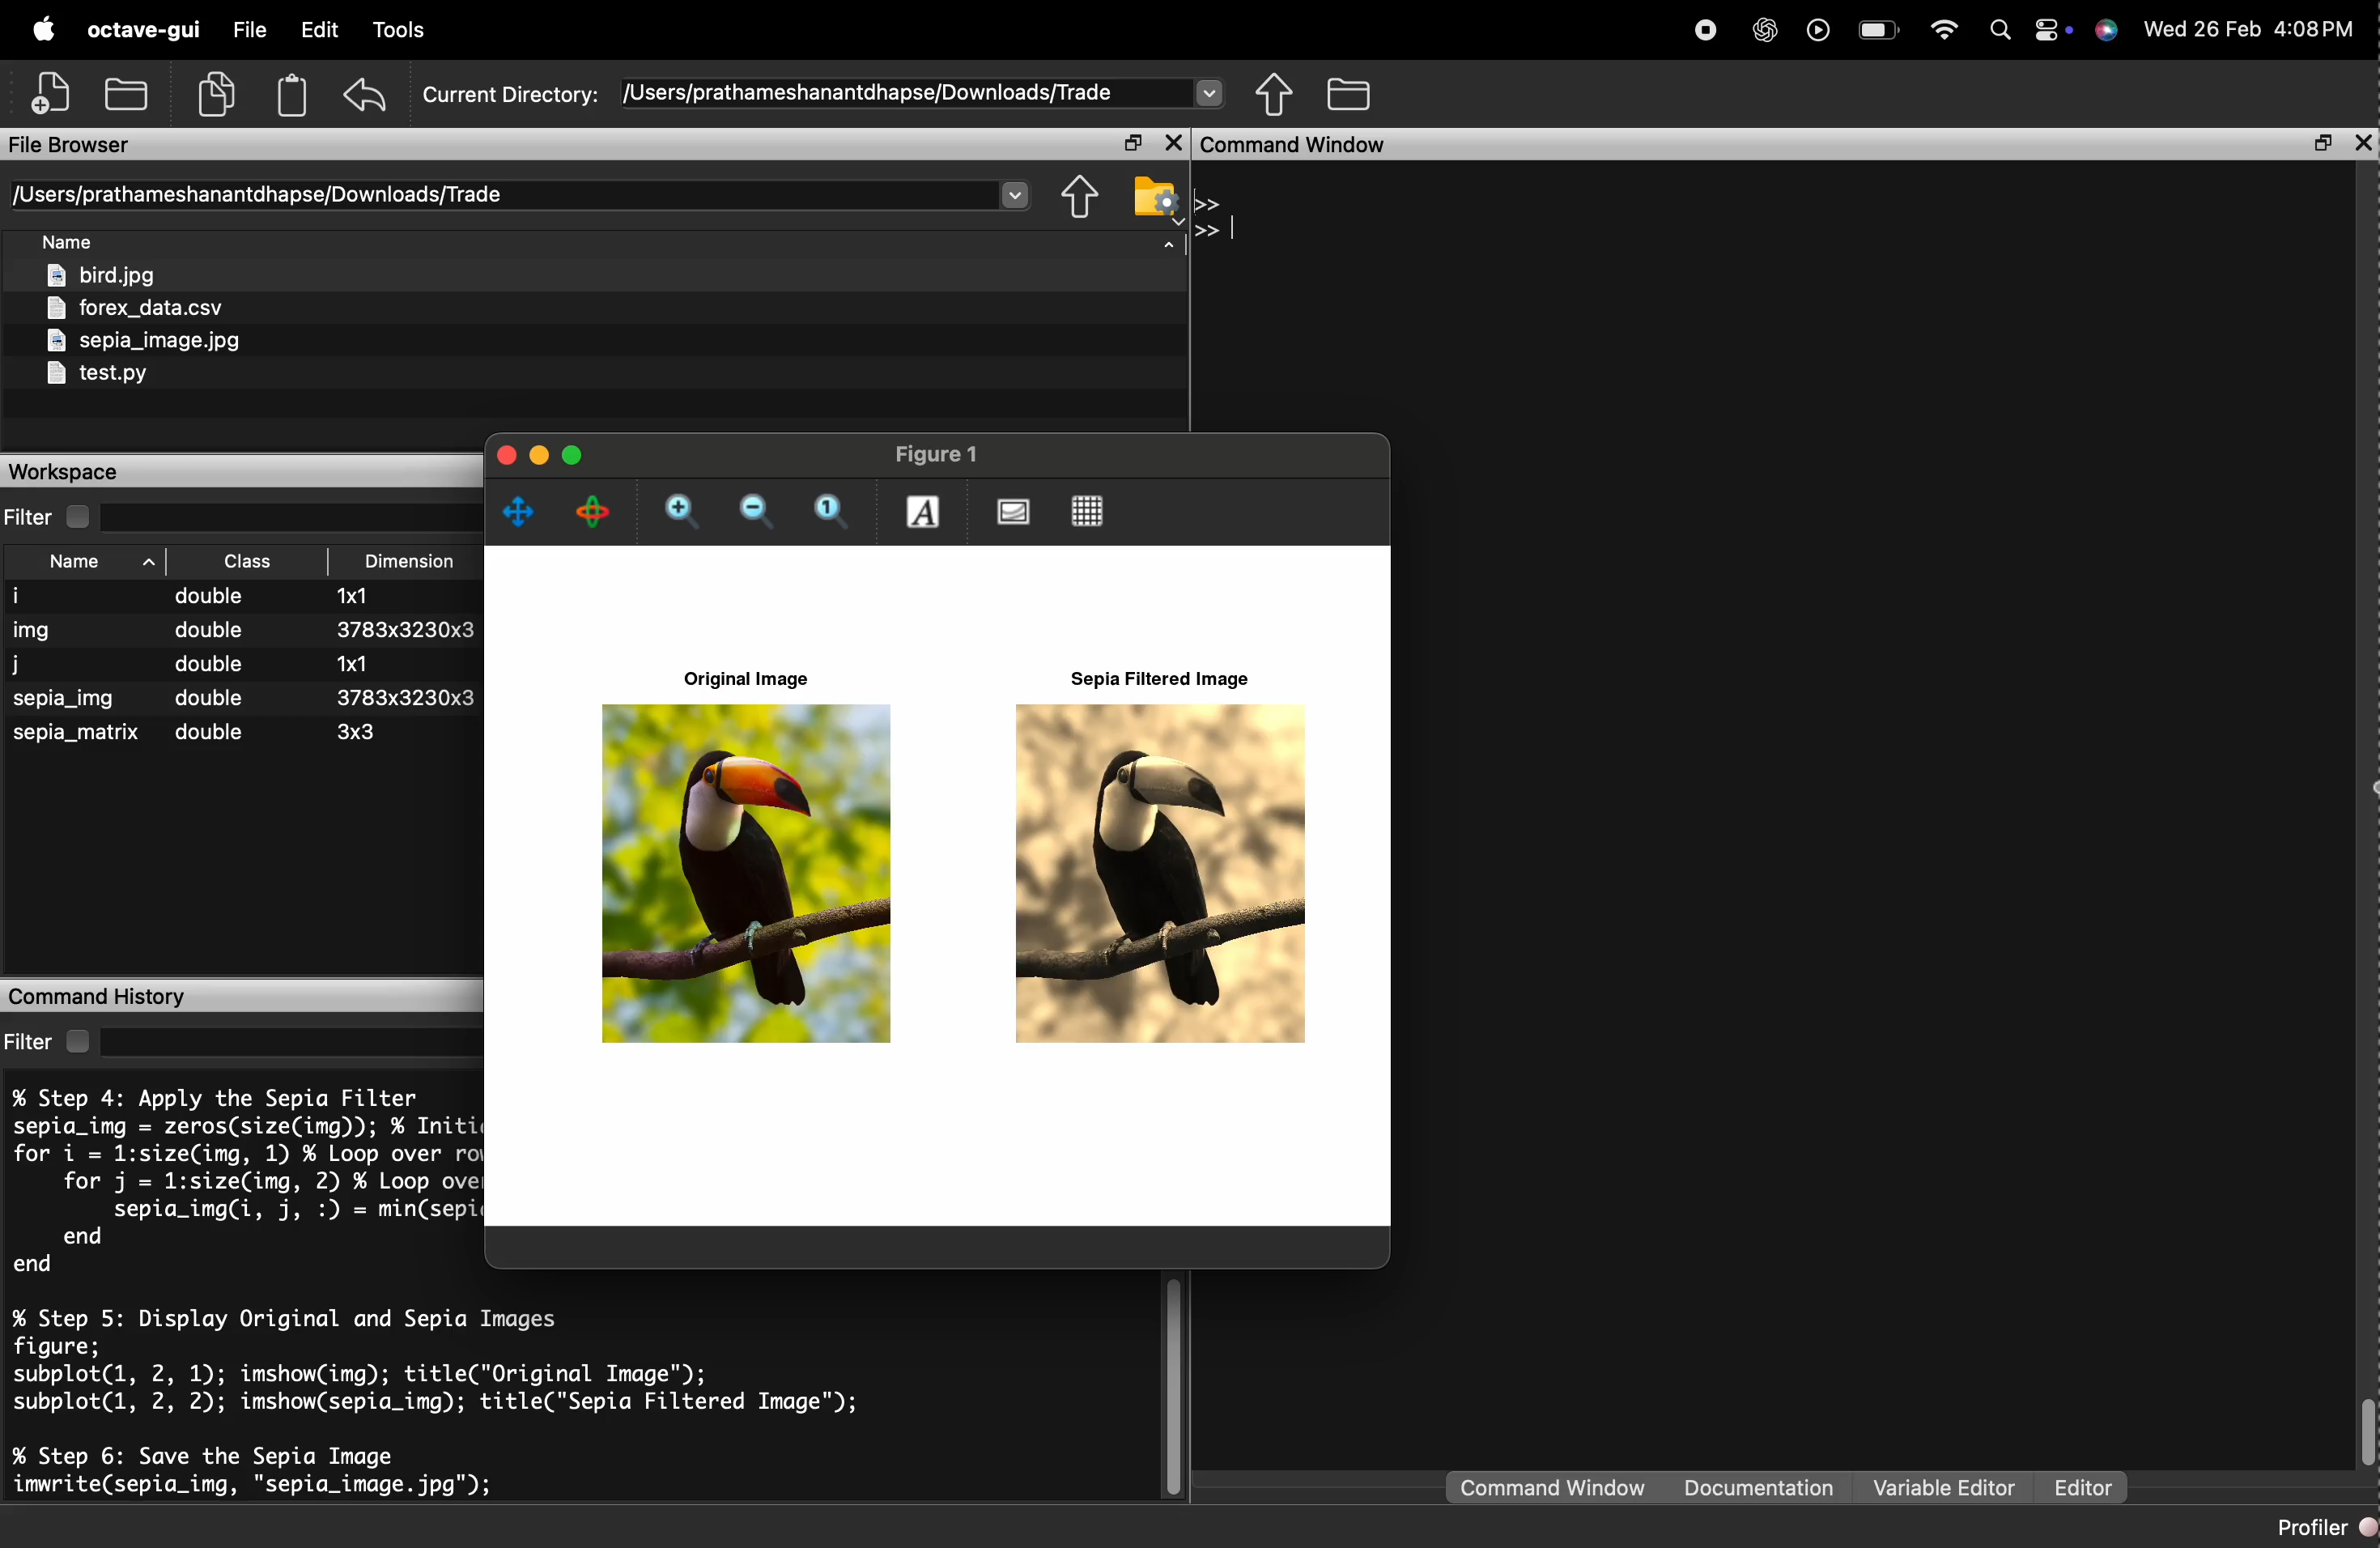 The image size is (2380, 1548). What do you see at coordinates (1132, 142) in the screenshot?
I see `open in separate window` at bounding box center [1132, 142].